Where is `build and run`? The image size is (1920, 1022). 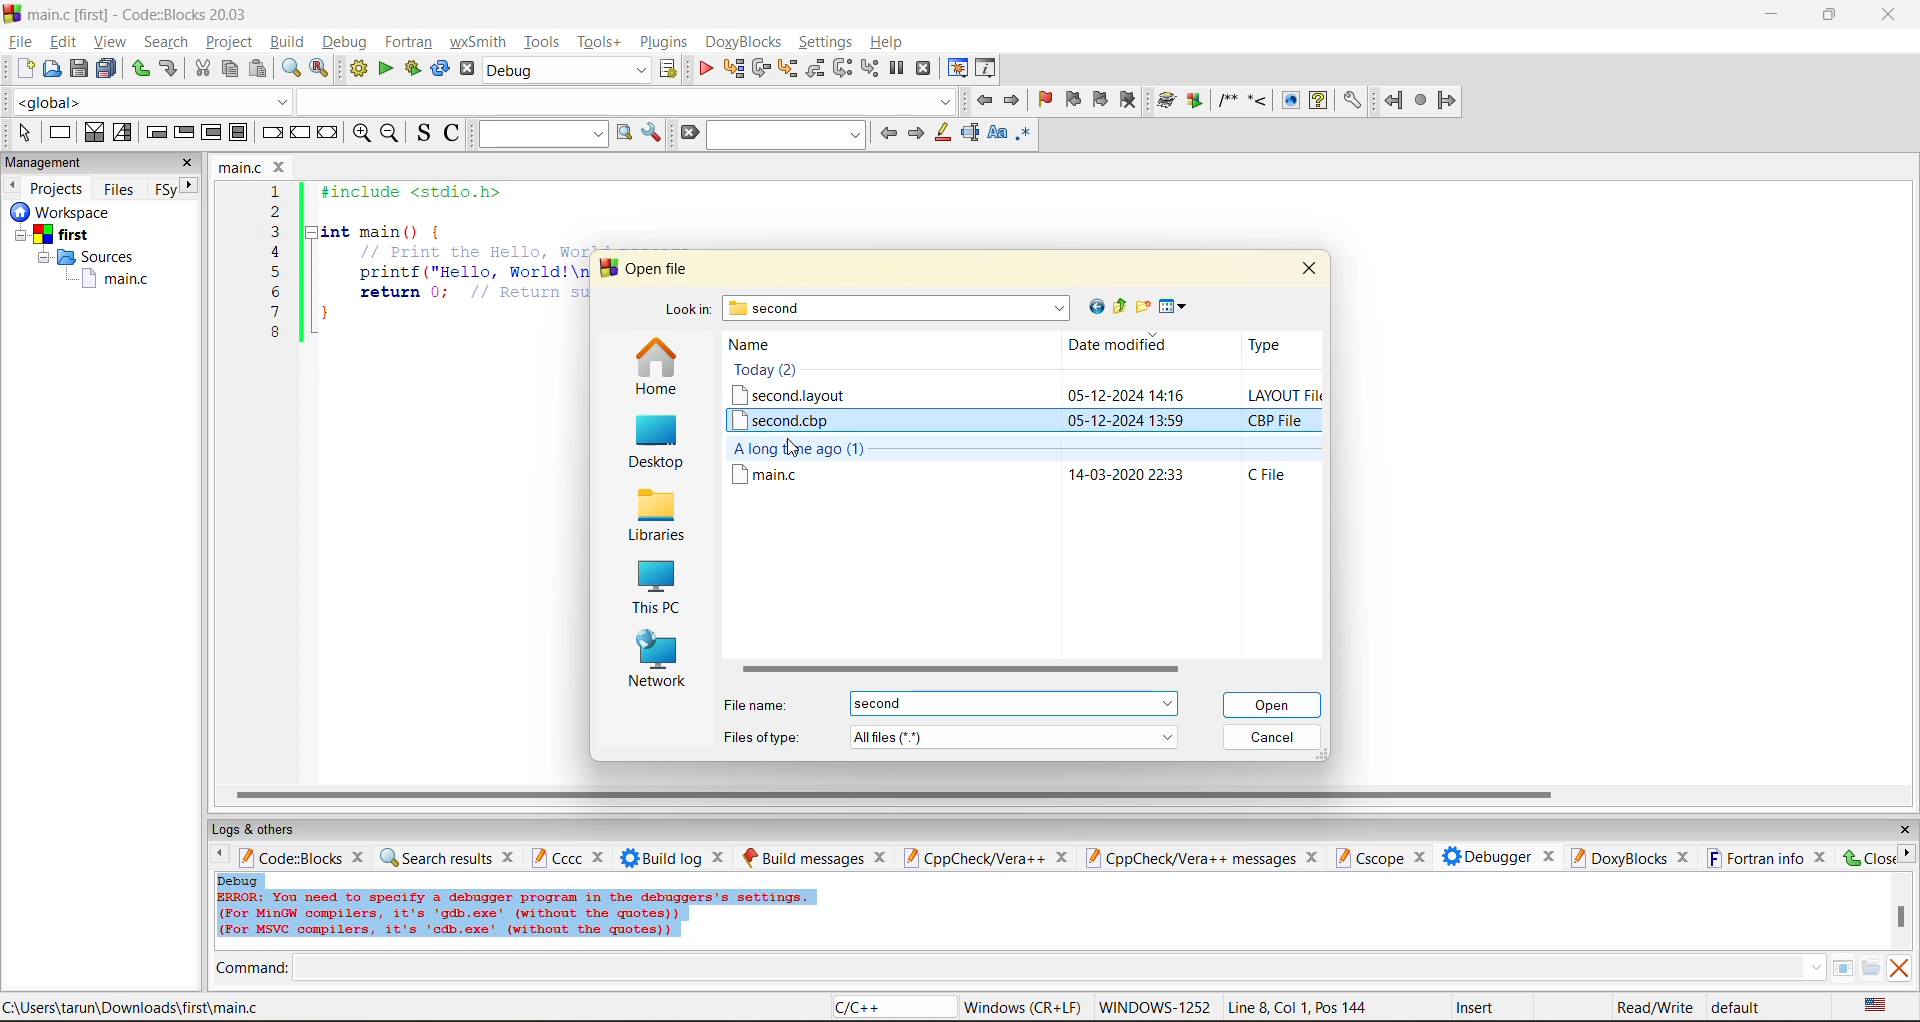 build and run is located at coordinates (413, 69).